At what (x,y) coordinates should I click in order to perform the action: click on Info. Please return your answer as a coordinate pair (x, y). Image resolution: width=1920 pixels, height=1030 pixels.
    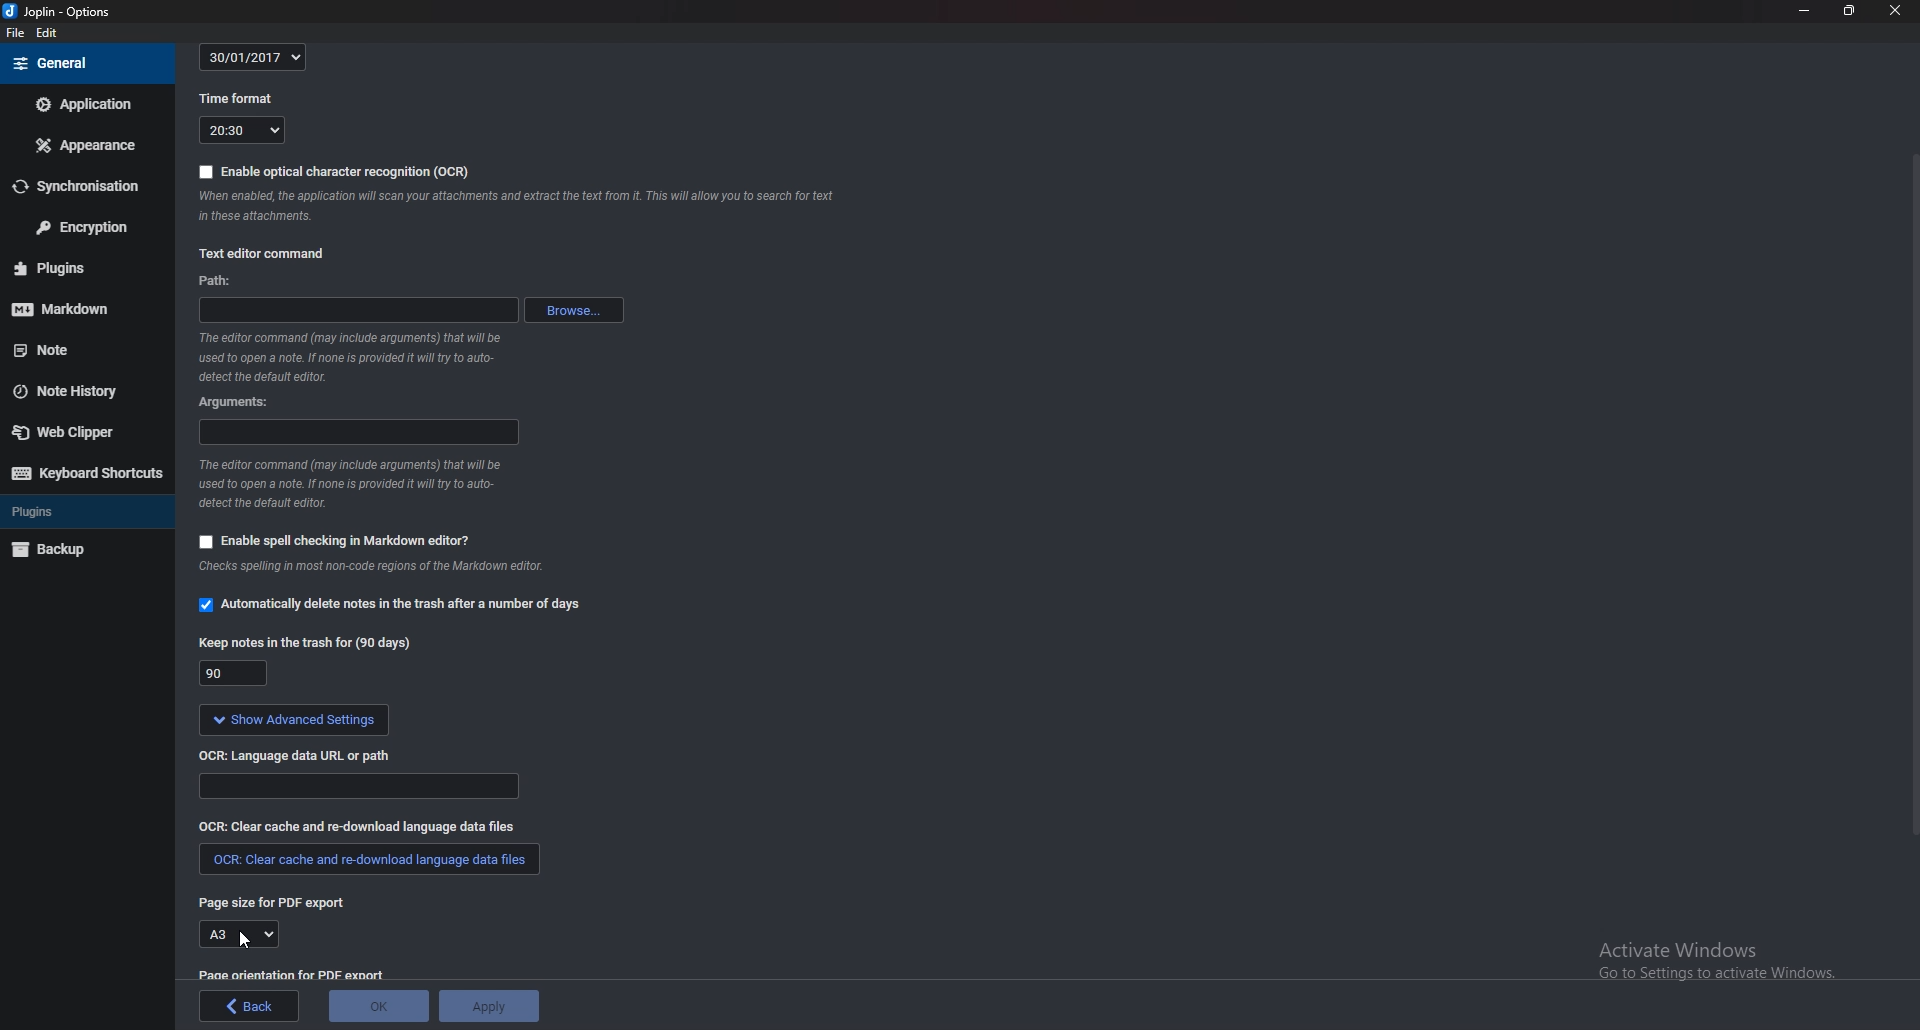
    Looking at the image, I should click on (521, 206).